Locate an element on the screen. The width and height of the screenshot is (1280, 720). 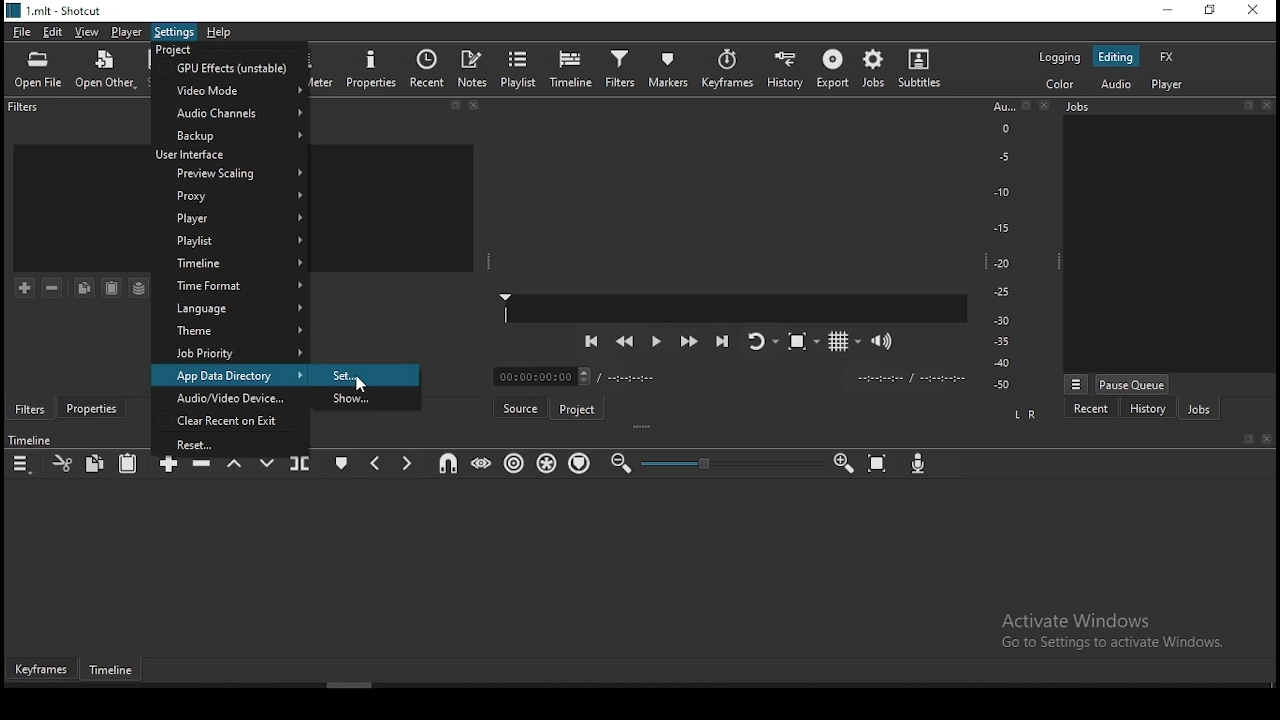
lift is located at coordinates (235, 466).